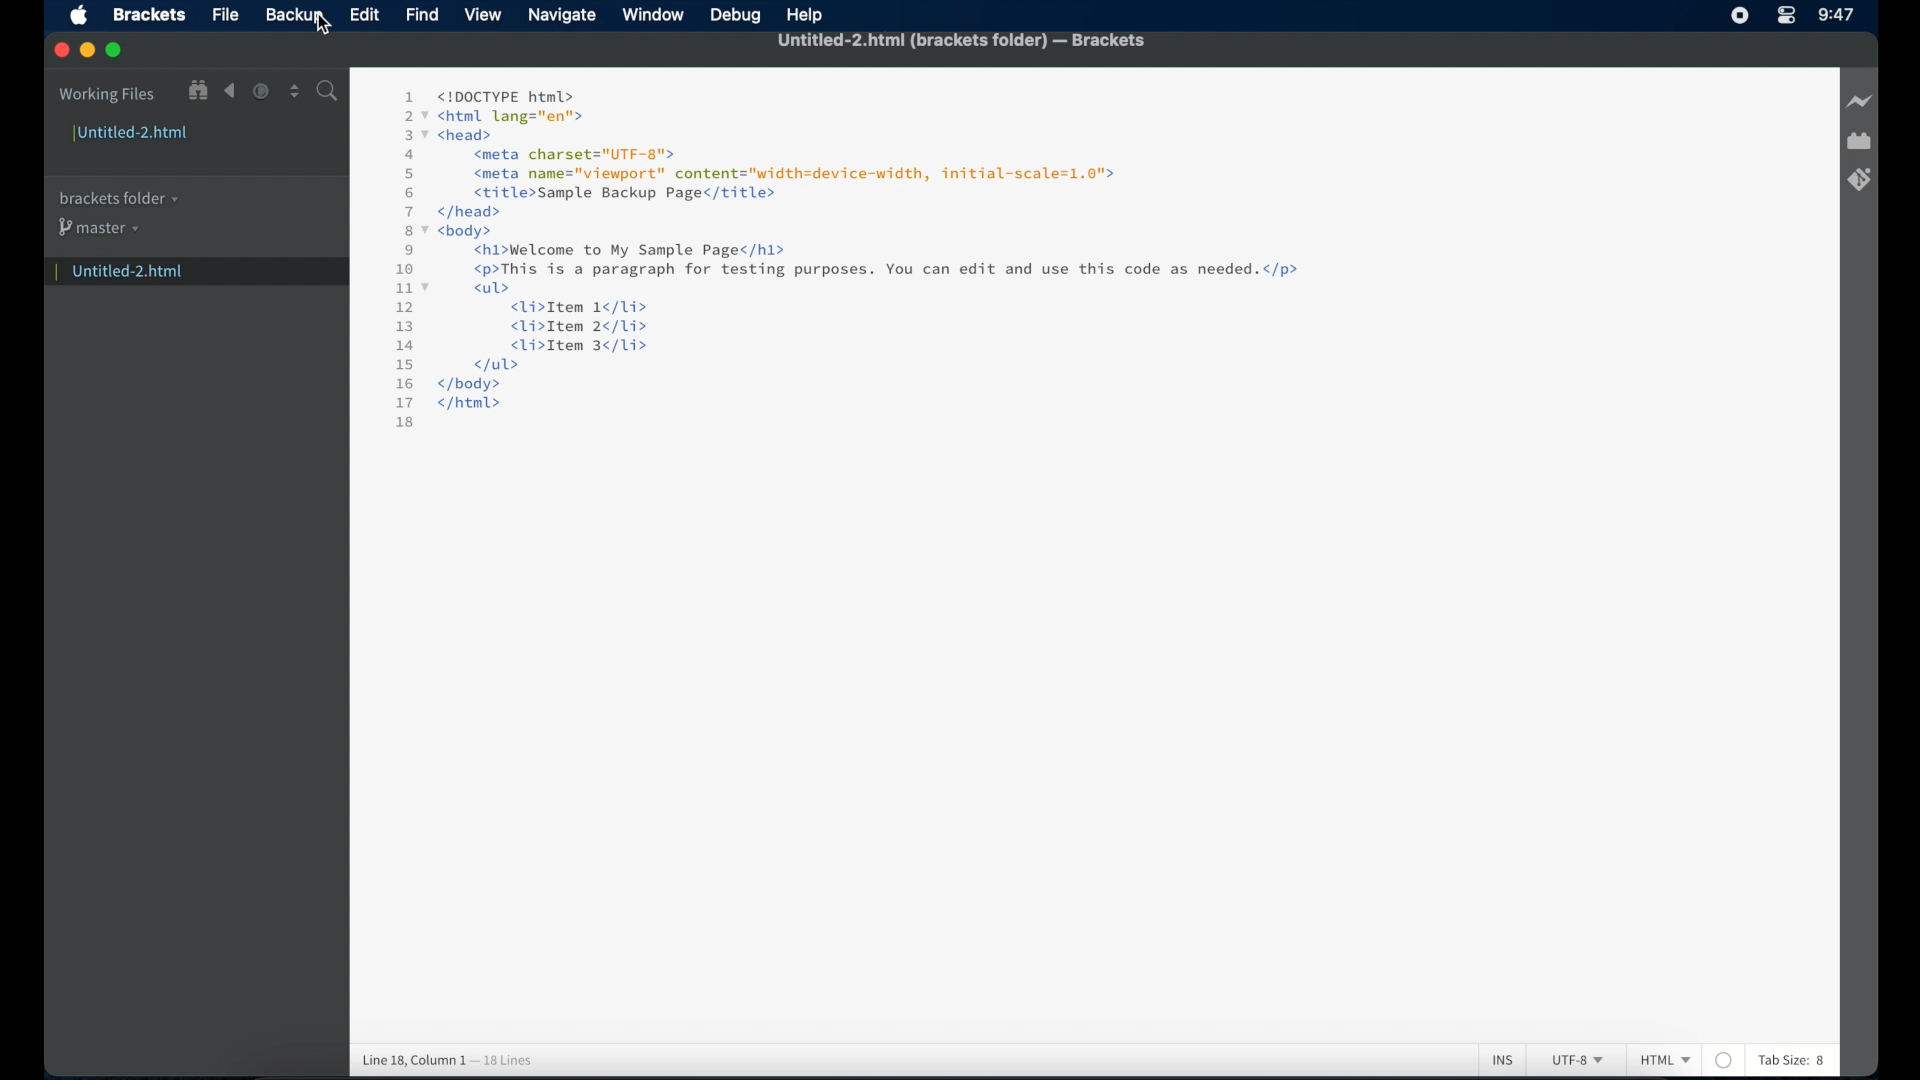 This screenshot has height=1080, width=1920. Describe the element at coordinates (1578, 1060) in the screenshot. I see `utf-8` at that location.